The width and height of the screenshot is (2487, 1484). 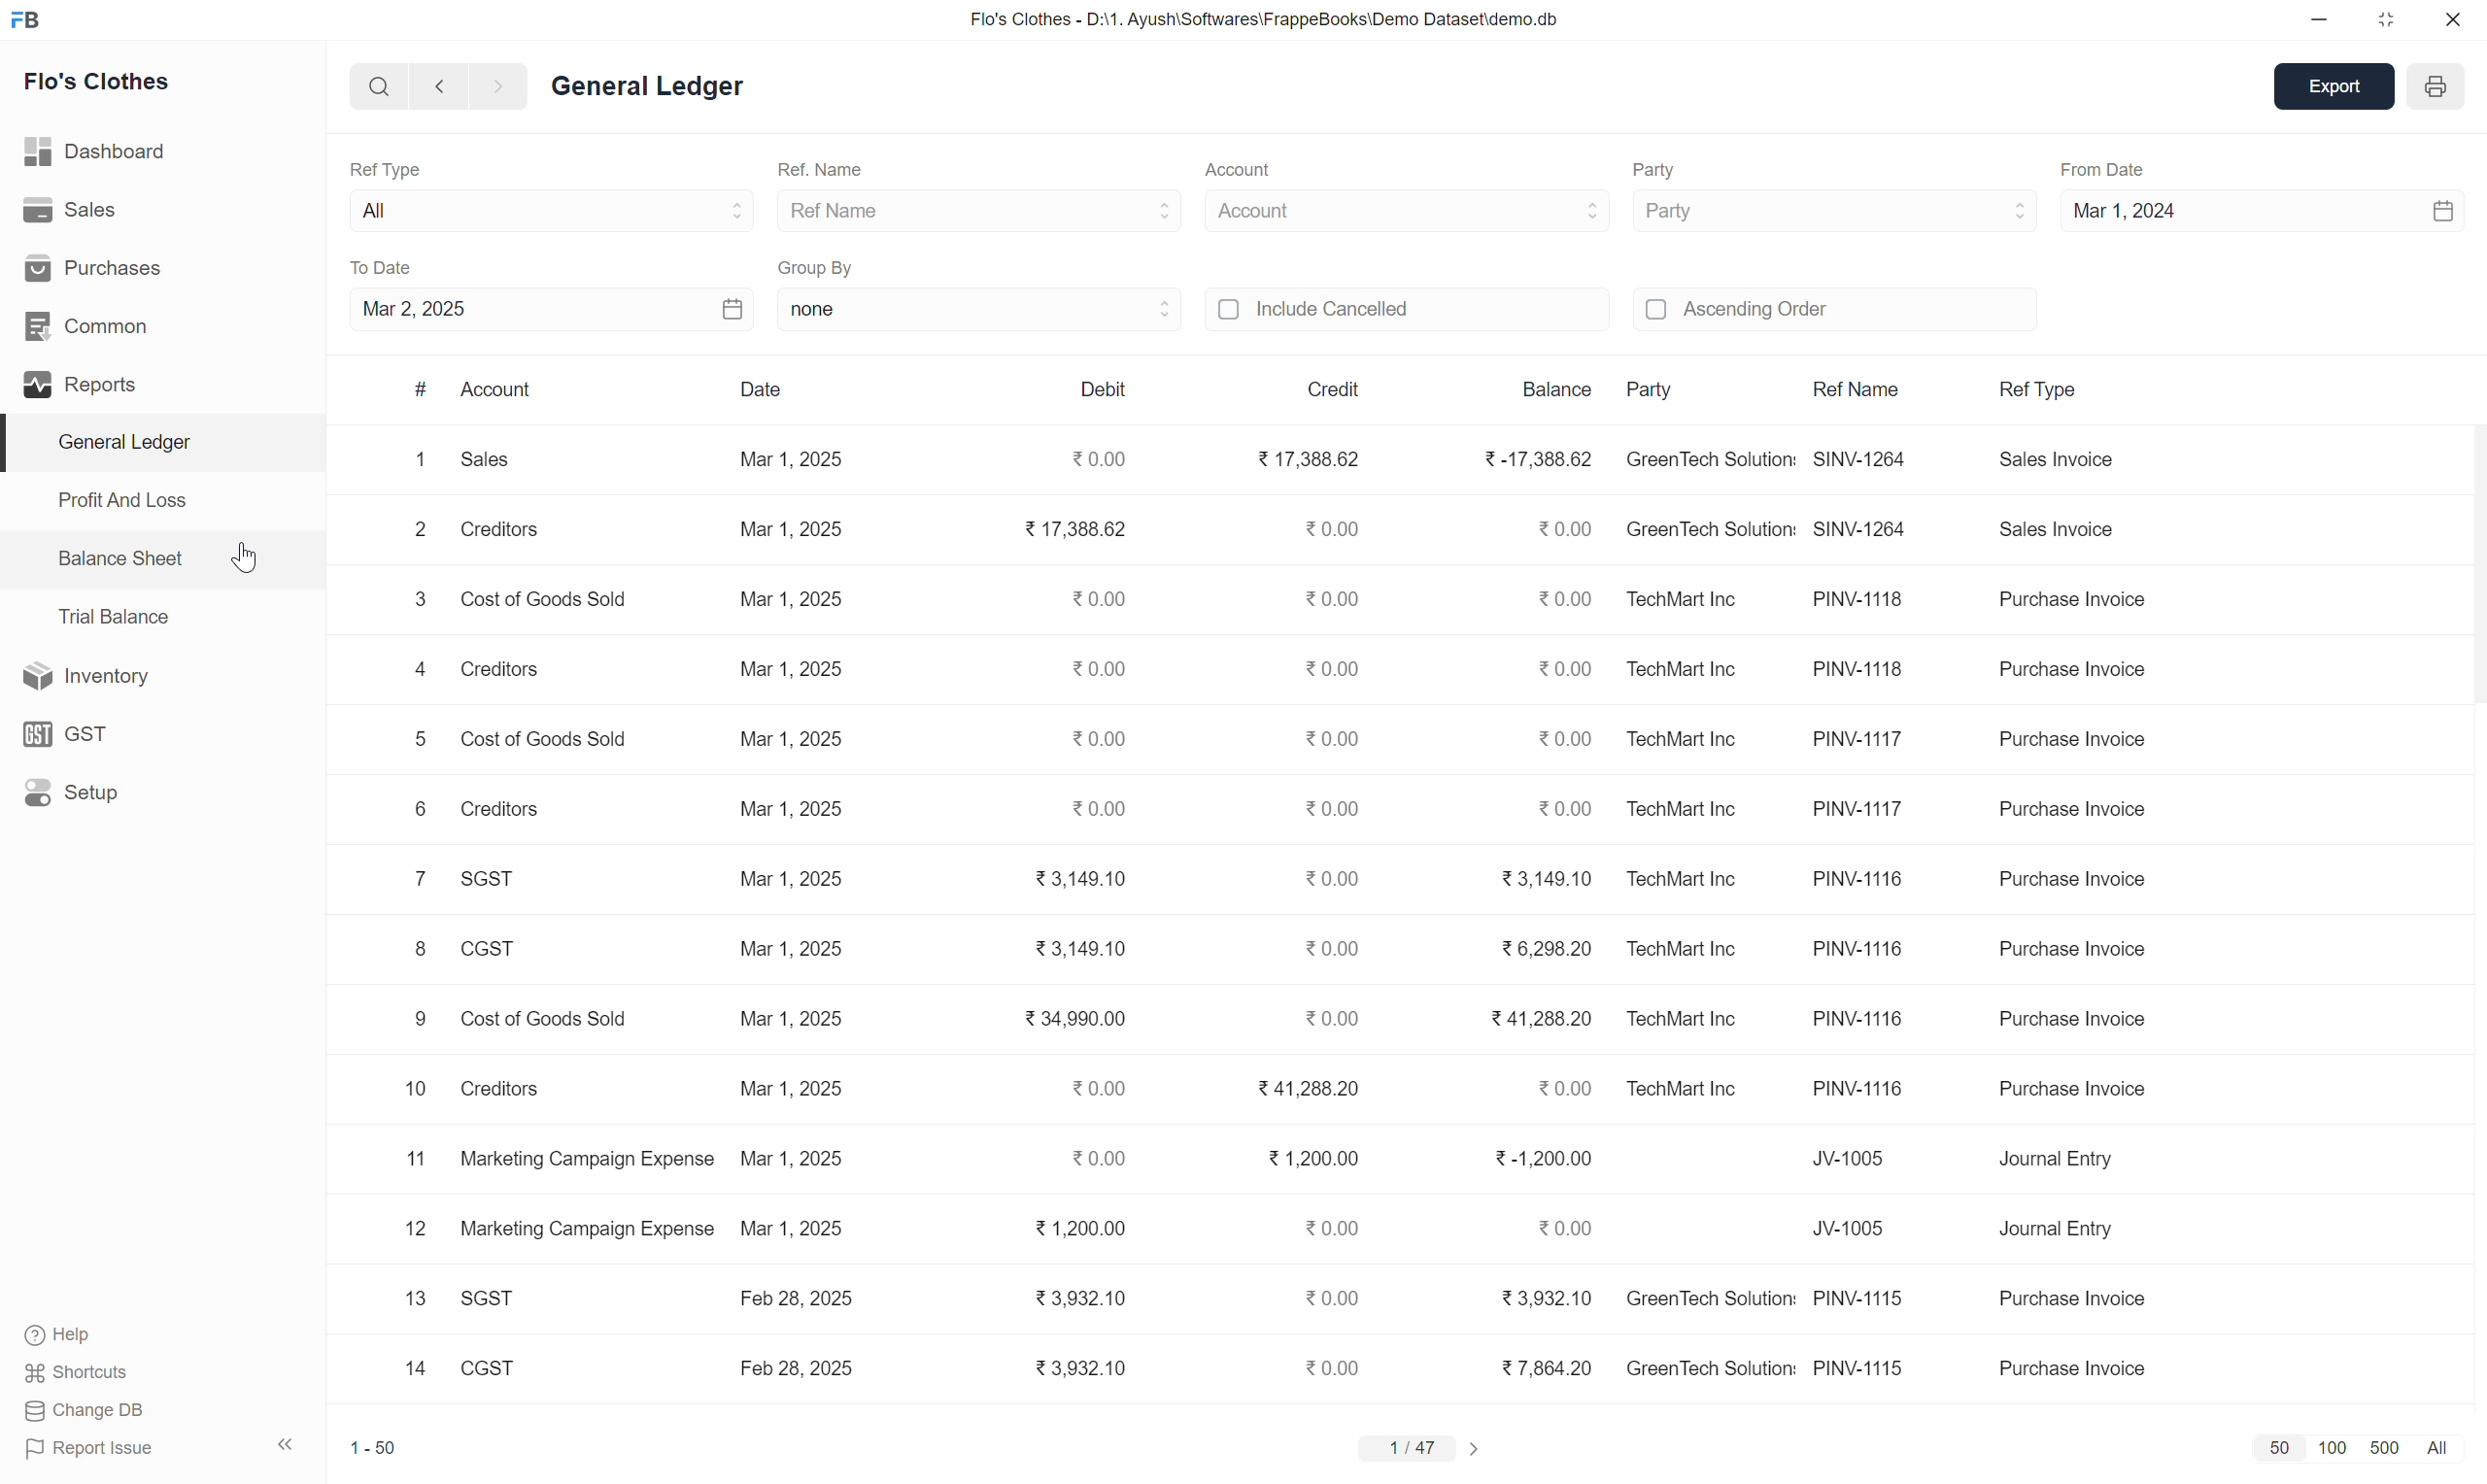 I want to click on TechMart Inc, so click(x=1681, y=951).